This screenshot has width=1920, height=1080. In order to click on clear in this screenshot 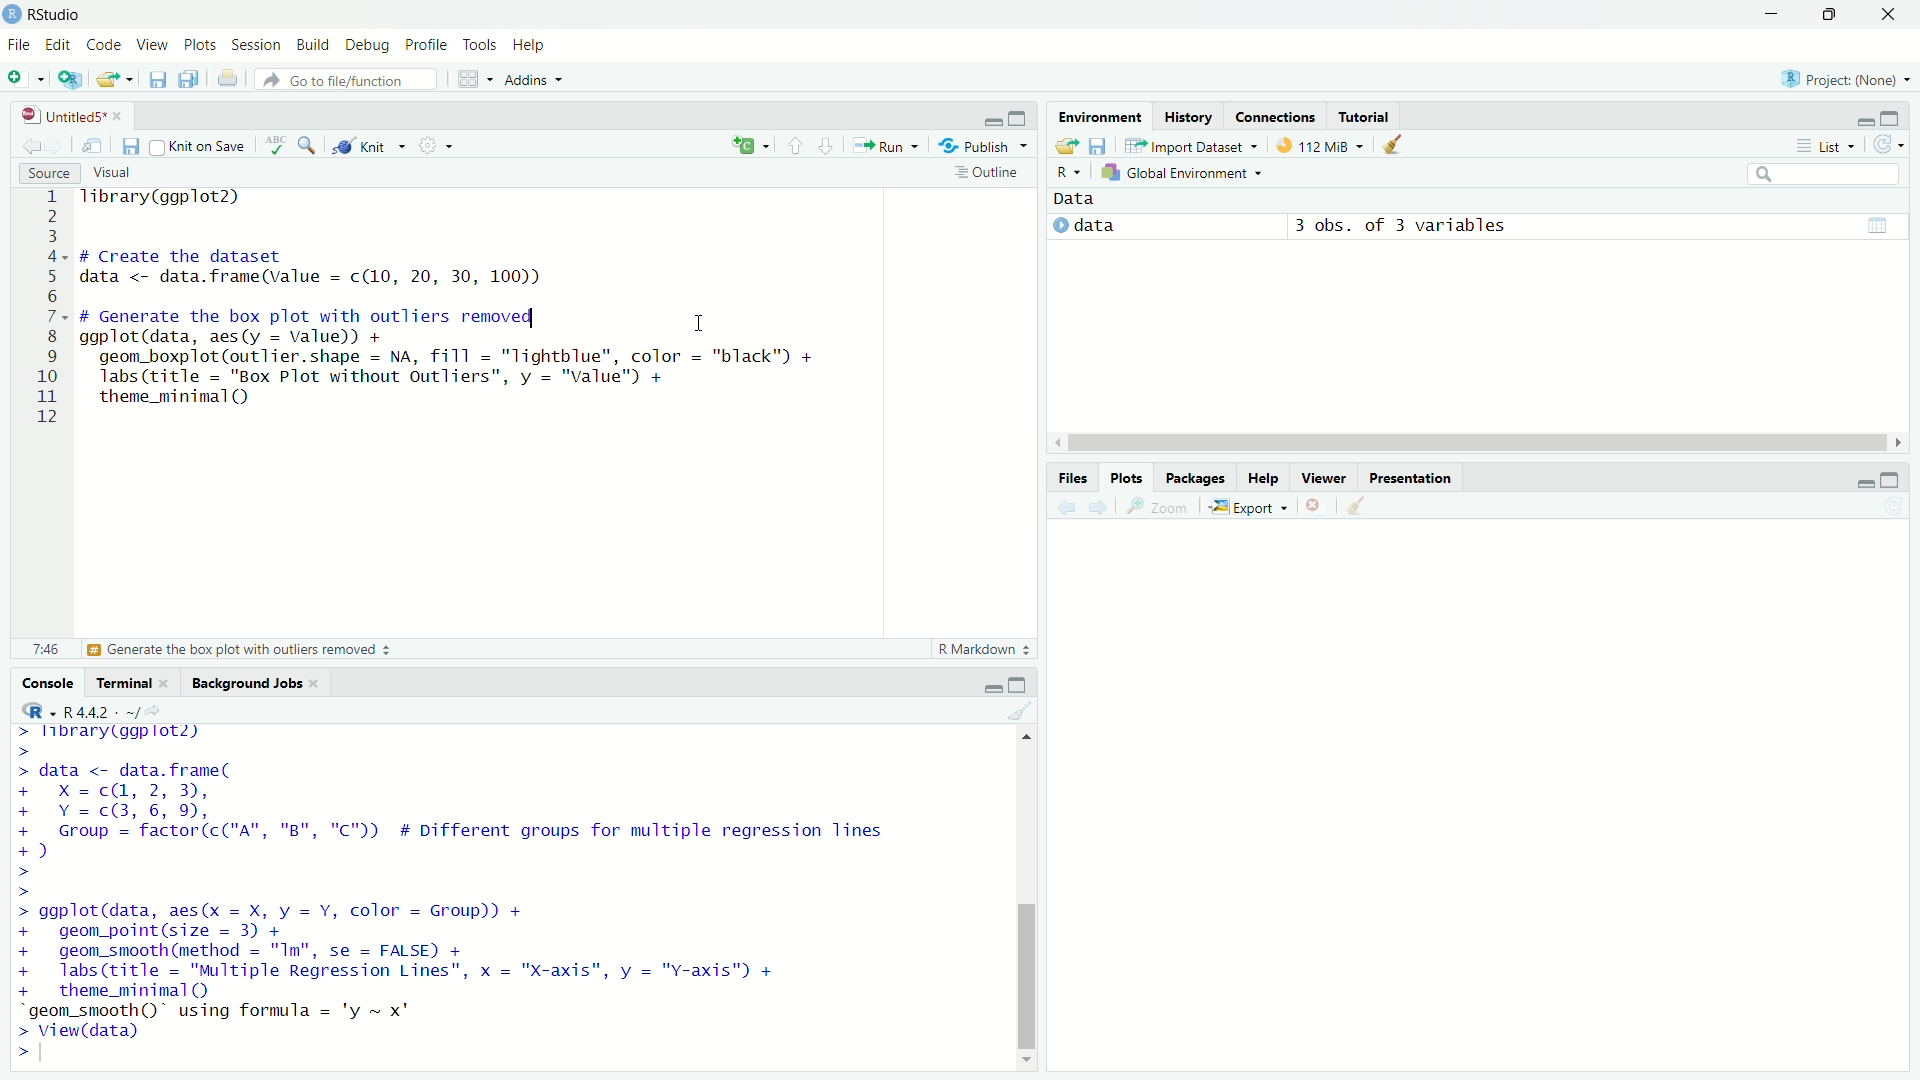, I will do `click(1349, 504)`.